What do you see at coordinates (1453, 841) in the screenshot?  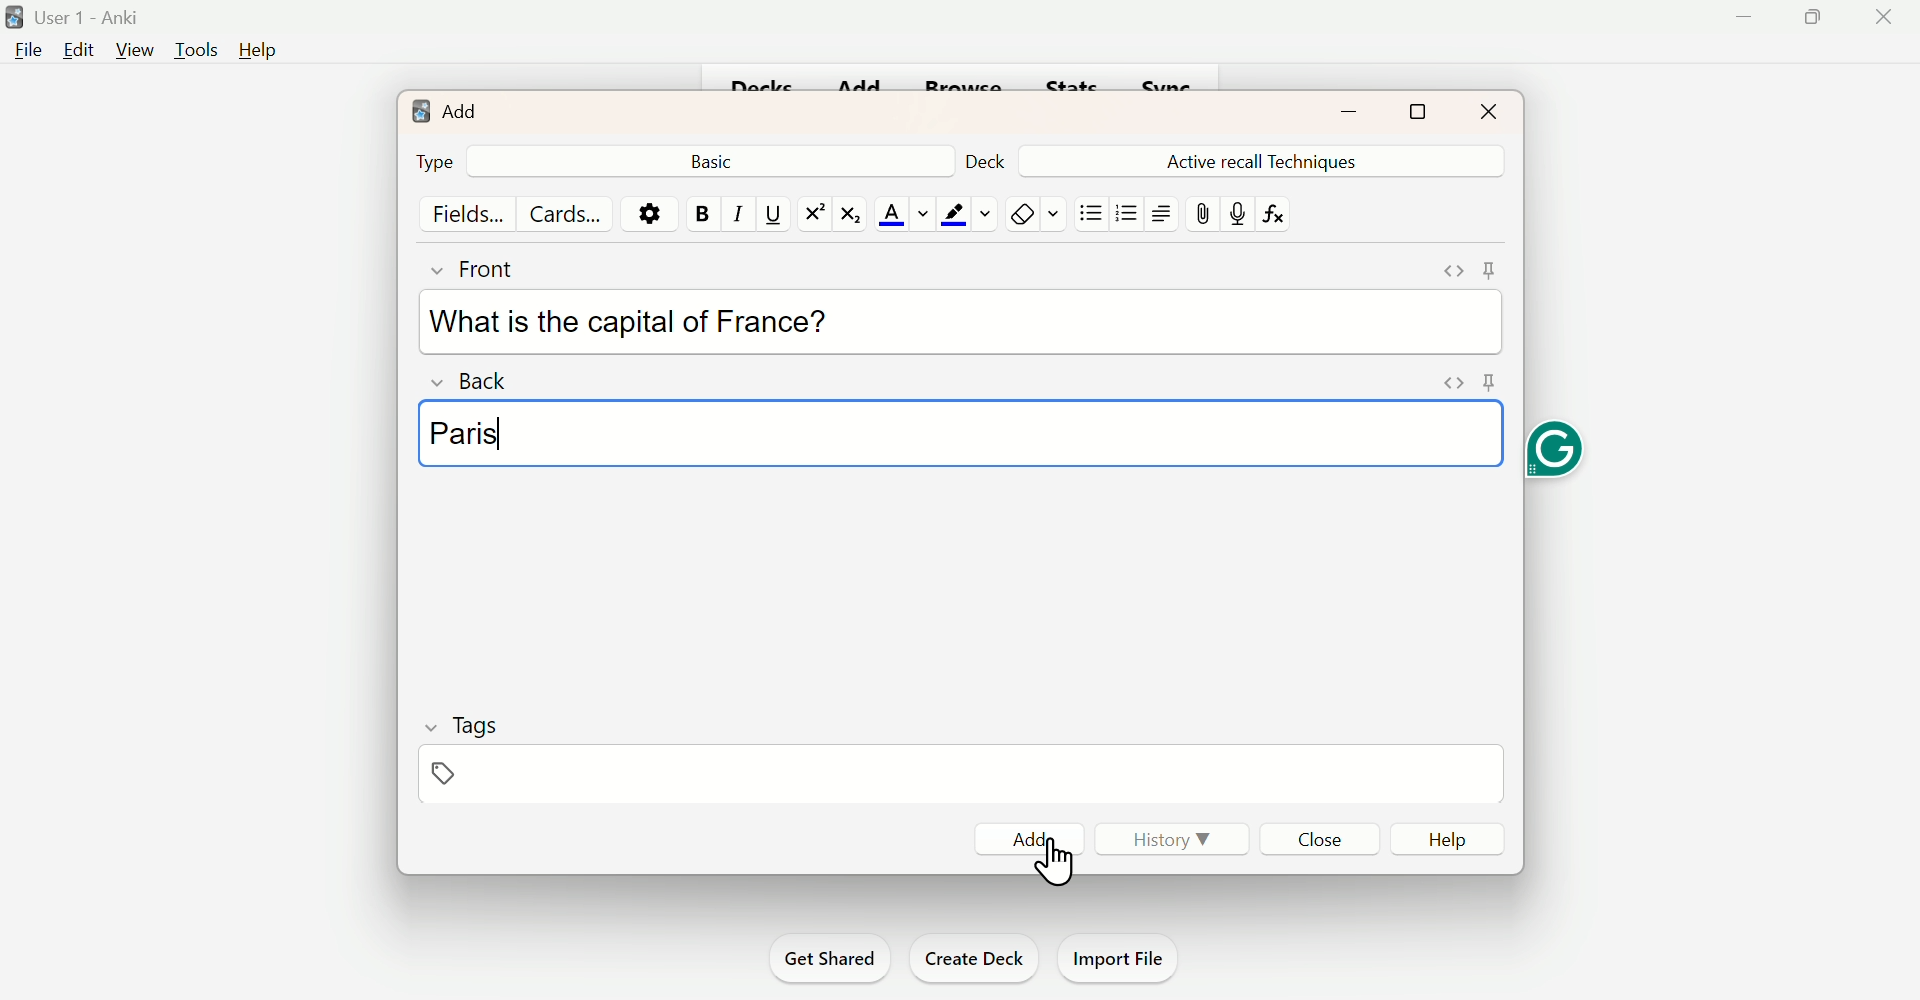 I see `Help` at bounding box center [1453, 841].